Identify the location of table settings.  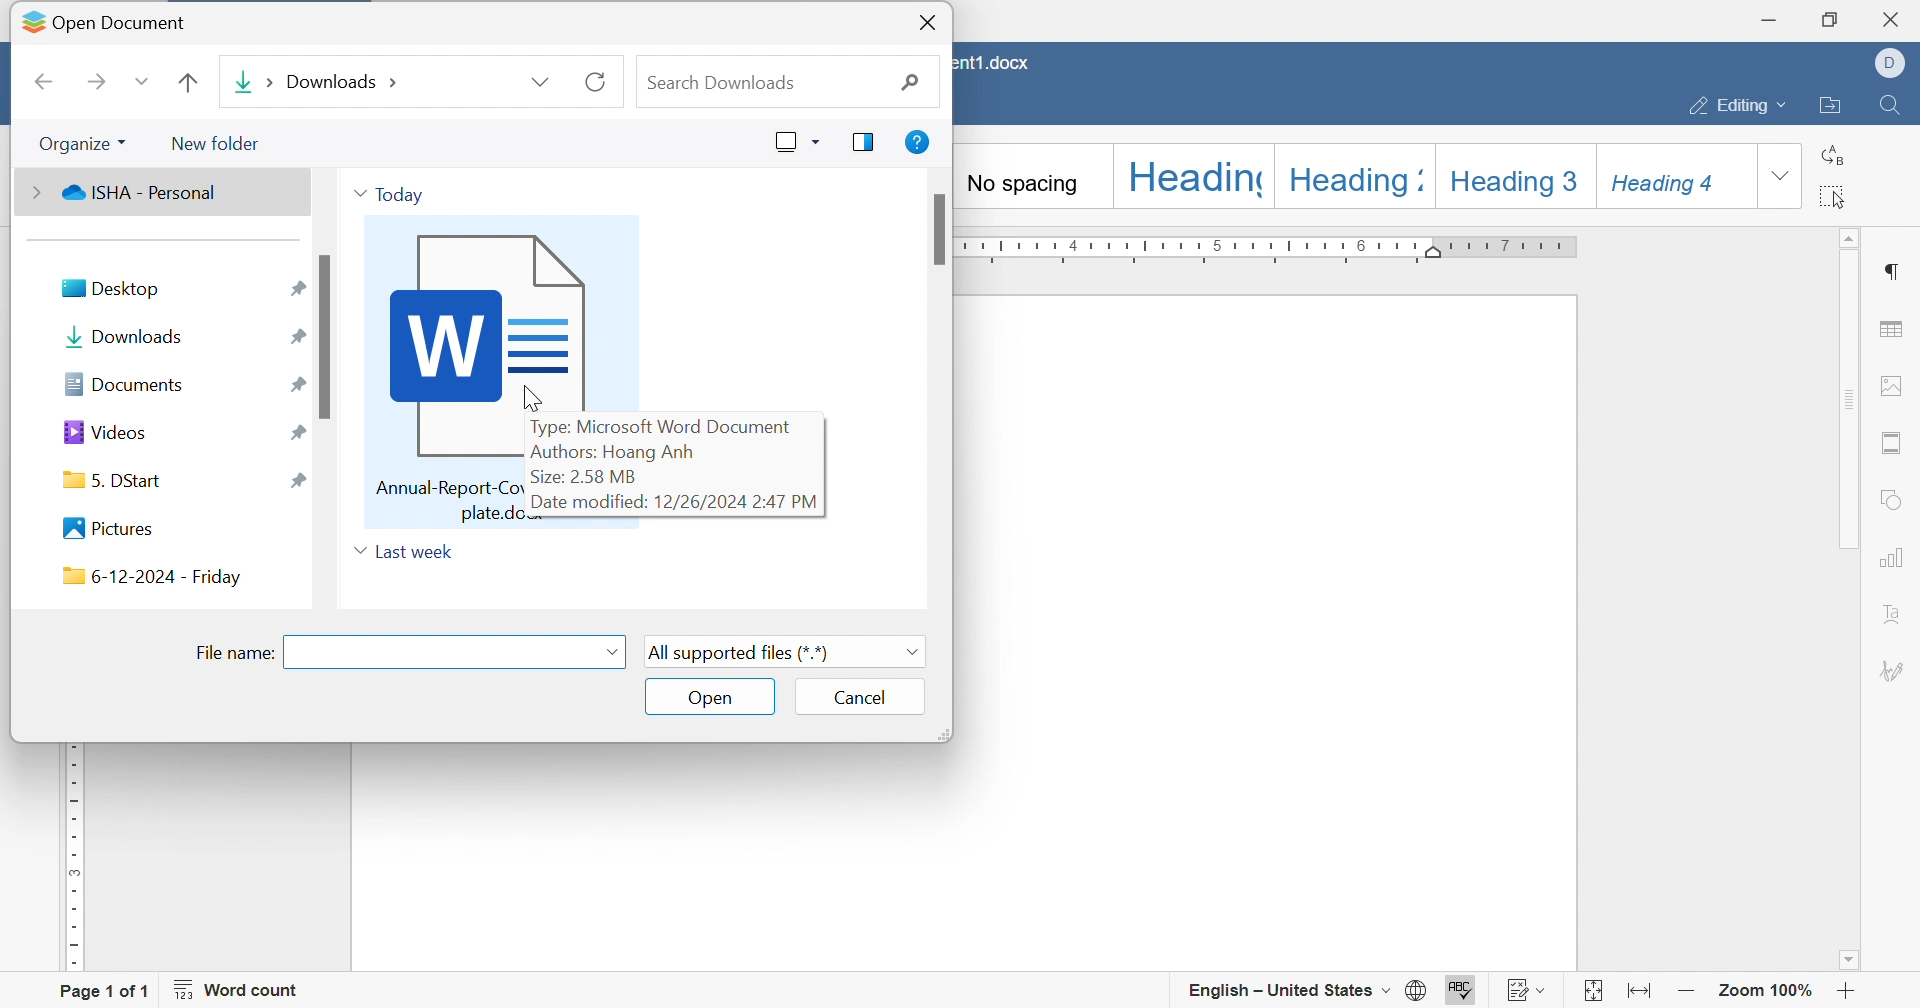
(1895, 333).